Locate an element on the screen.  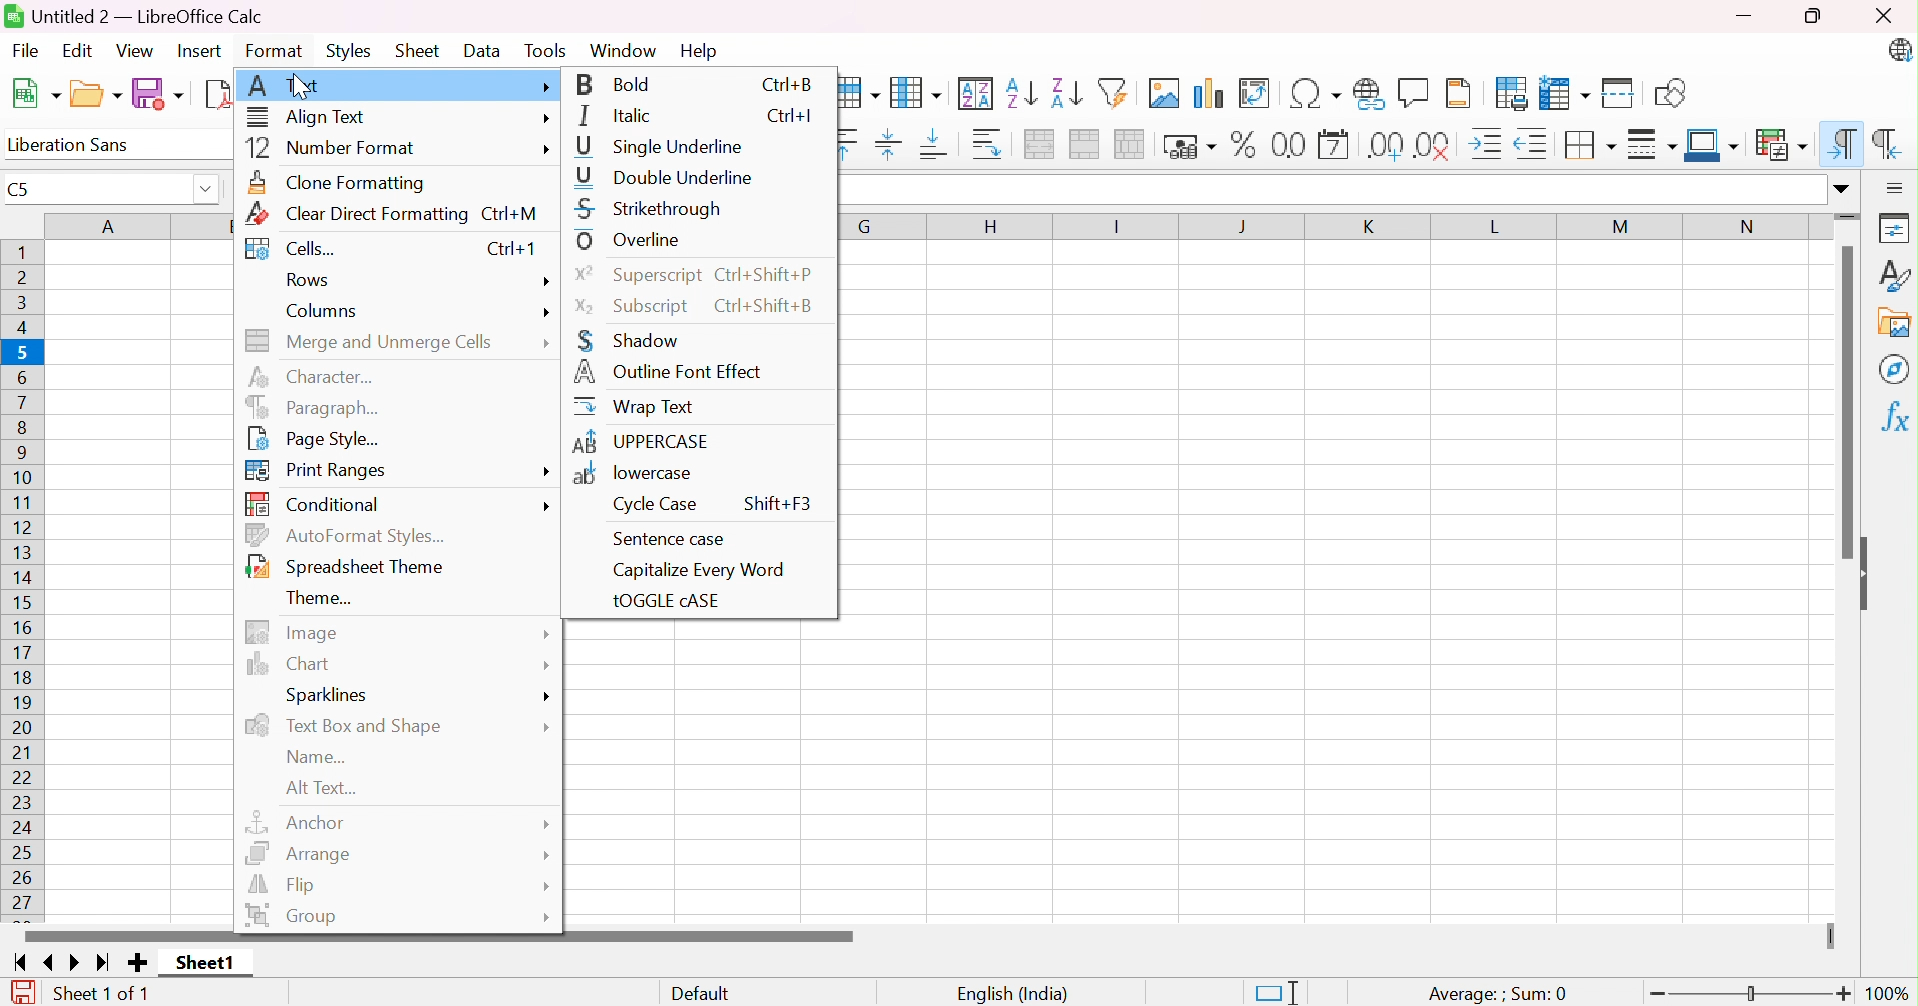
Merge and Unmerge Cells is located at coordinates (370, 338).